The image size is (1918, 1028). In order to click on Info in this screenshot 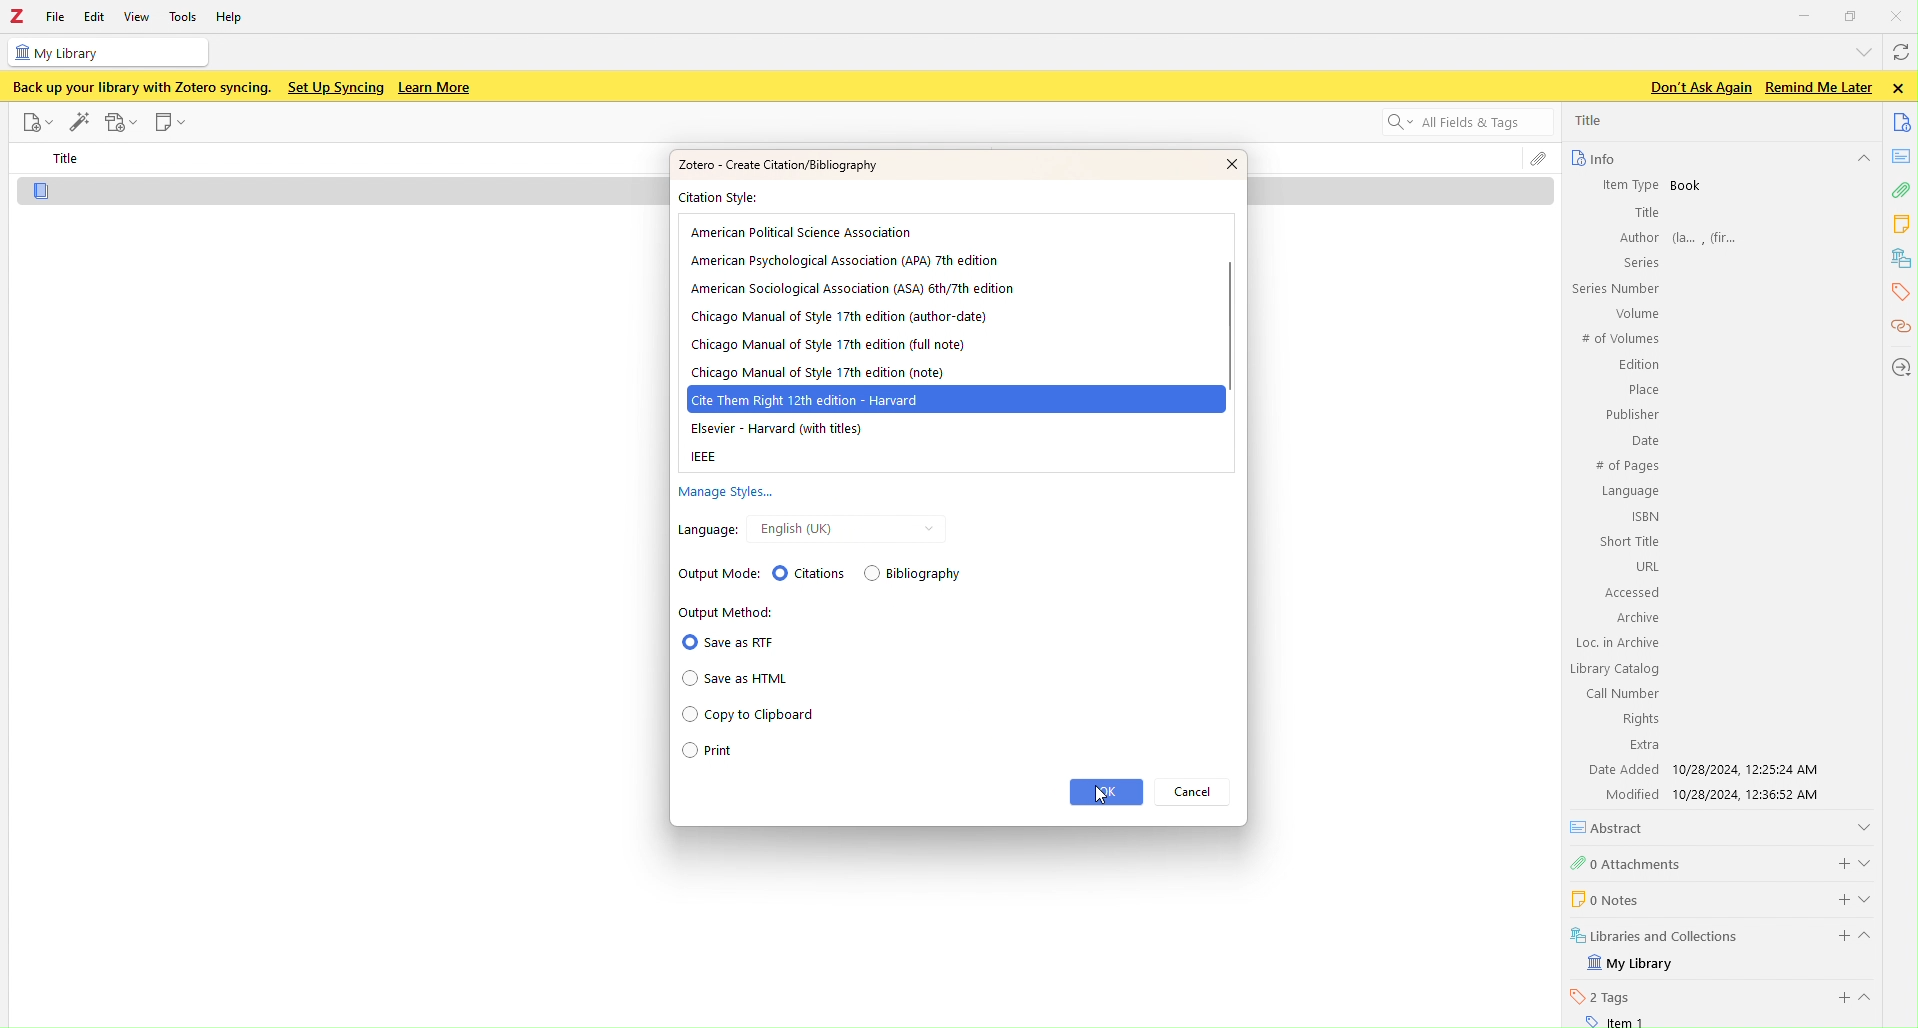, I will do `click(1592, 158)`.